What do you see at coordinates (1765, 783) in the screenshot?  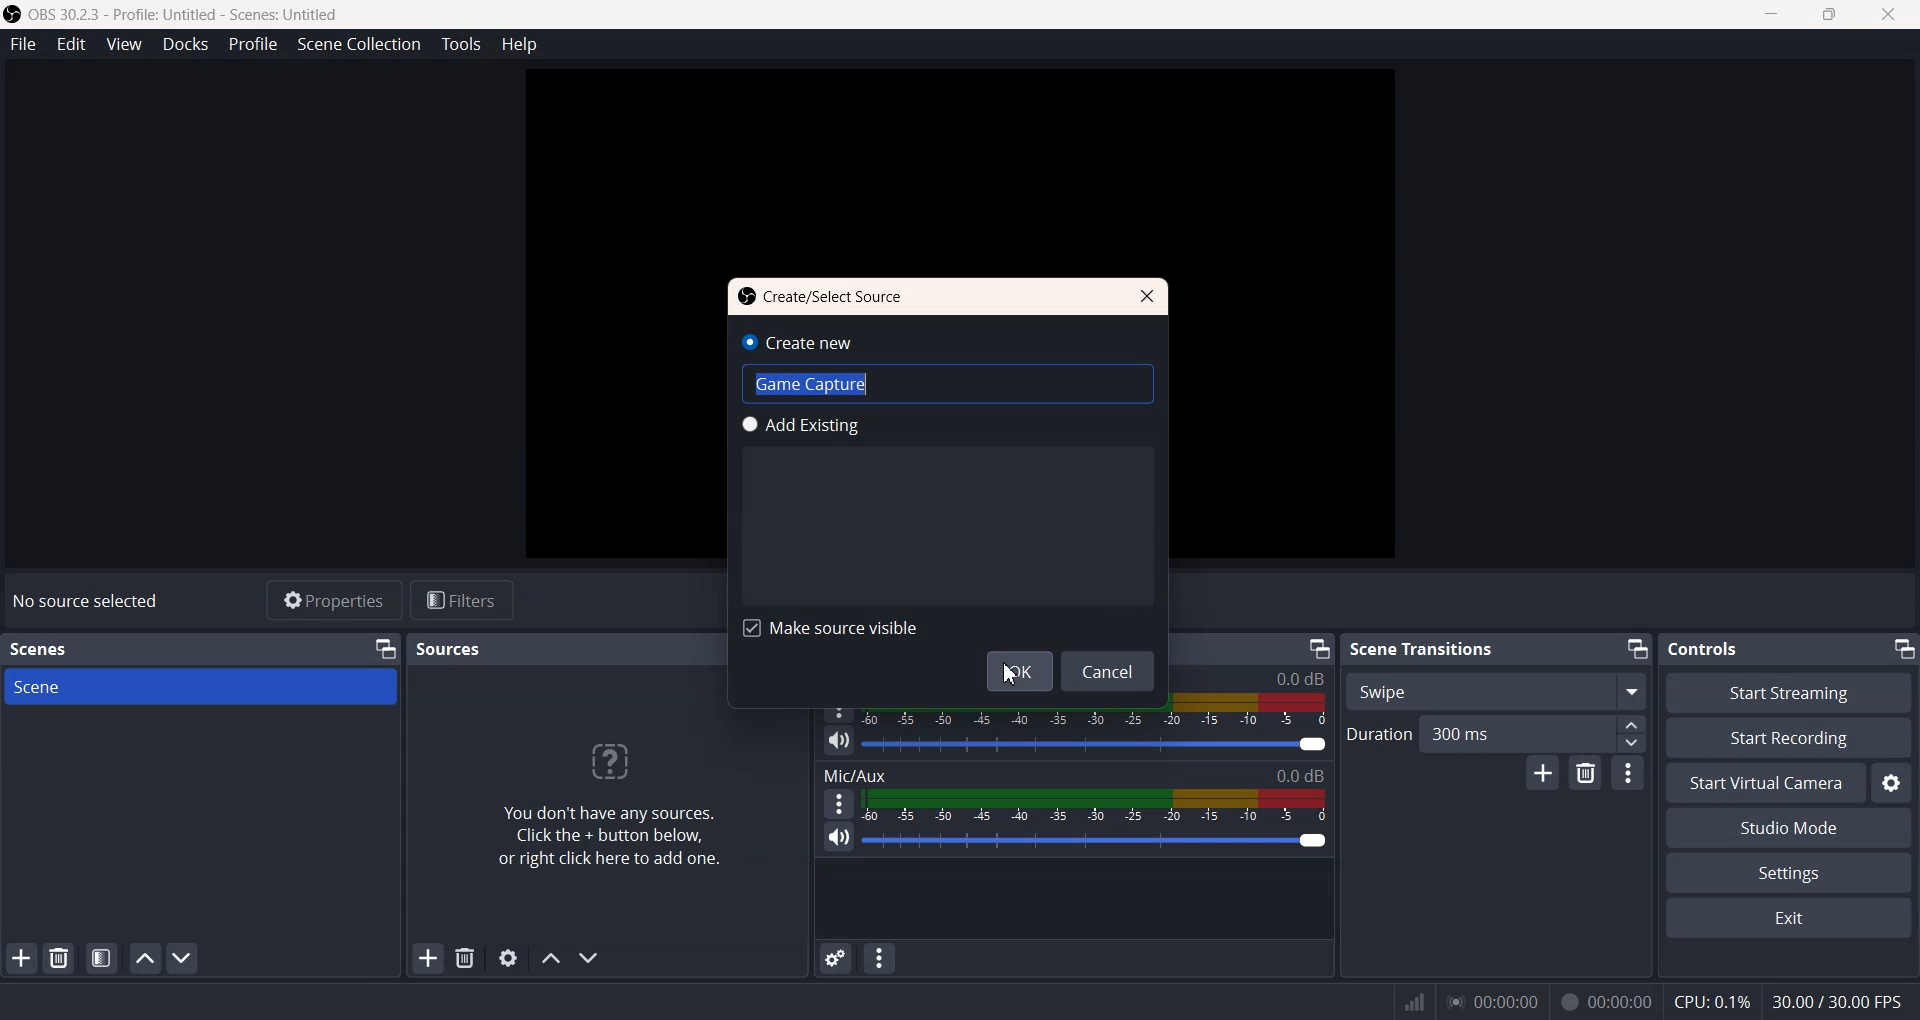 I see `Start Virtual Camera` at bounding box center [1765, 783].